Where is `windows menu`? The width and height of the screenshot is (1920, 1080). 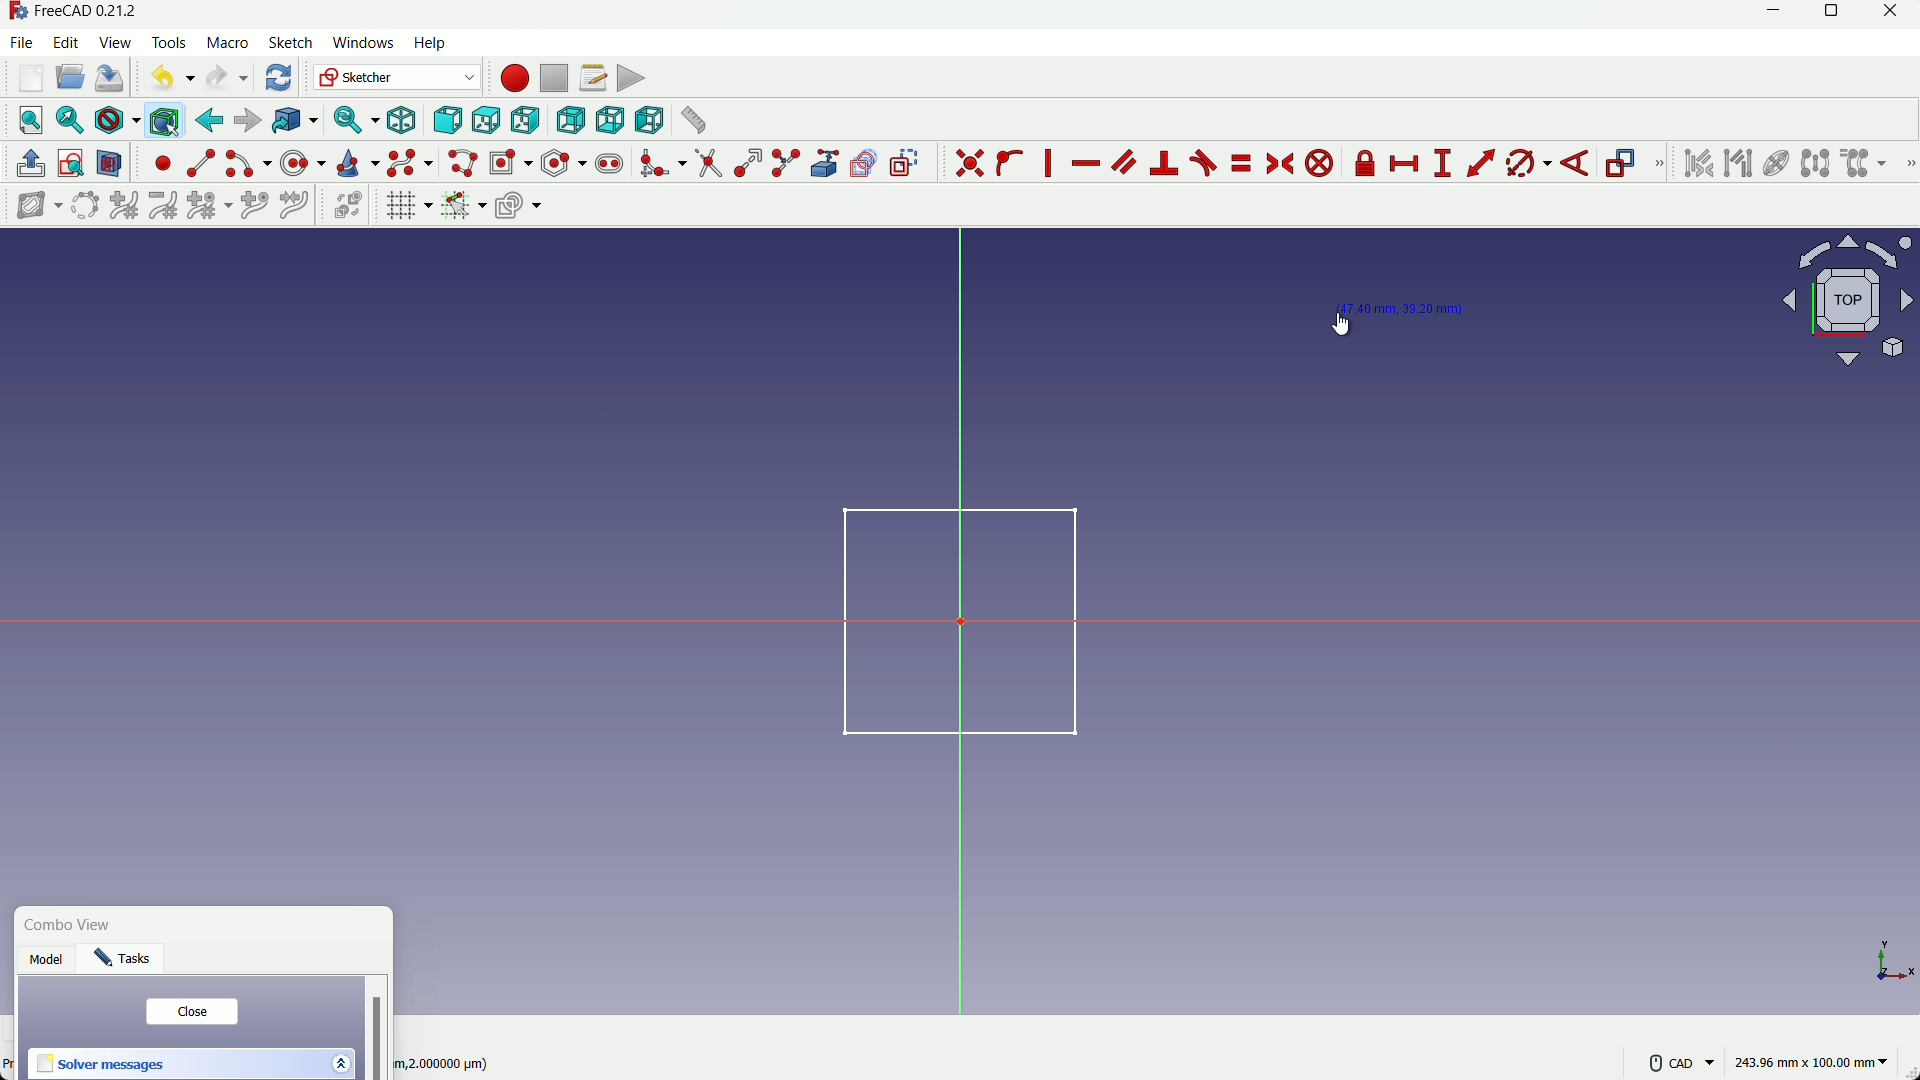 windows menu is located at coordinates (362, 43).